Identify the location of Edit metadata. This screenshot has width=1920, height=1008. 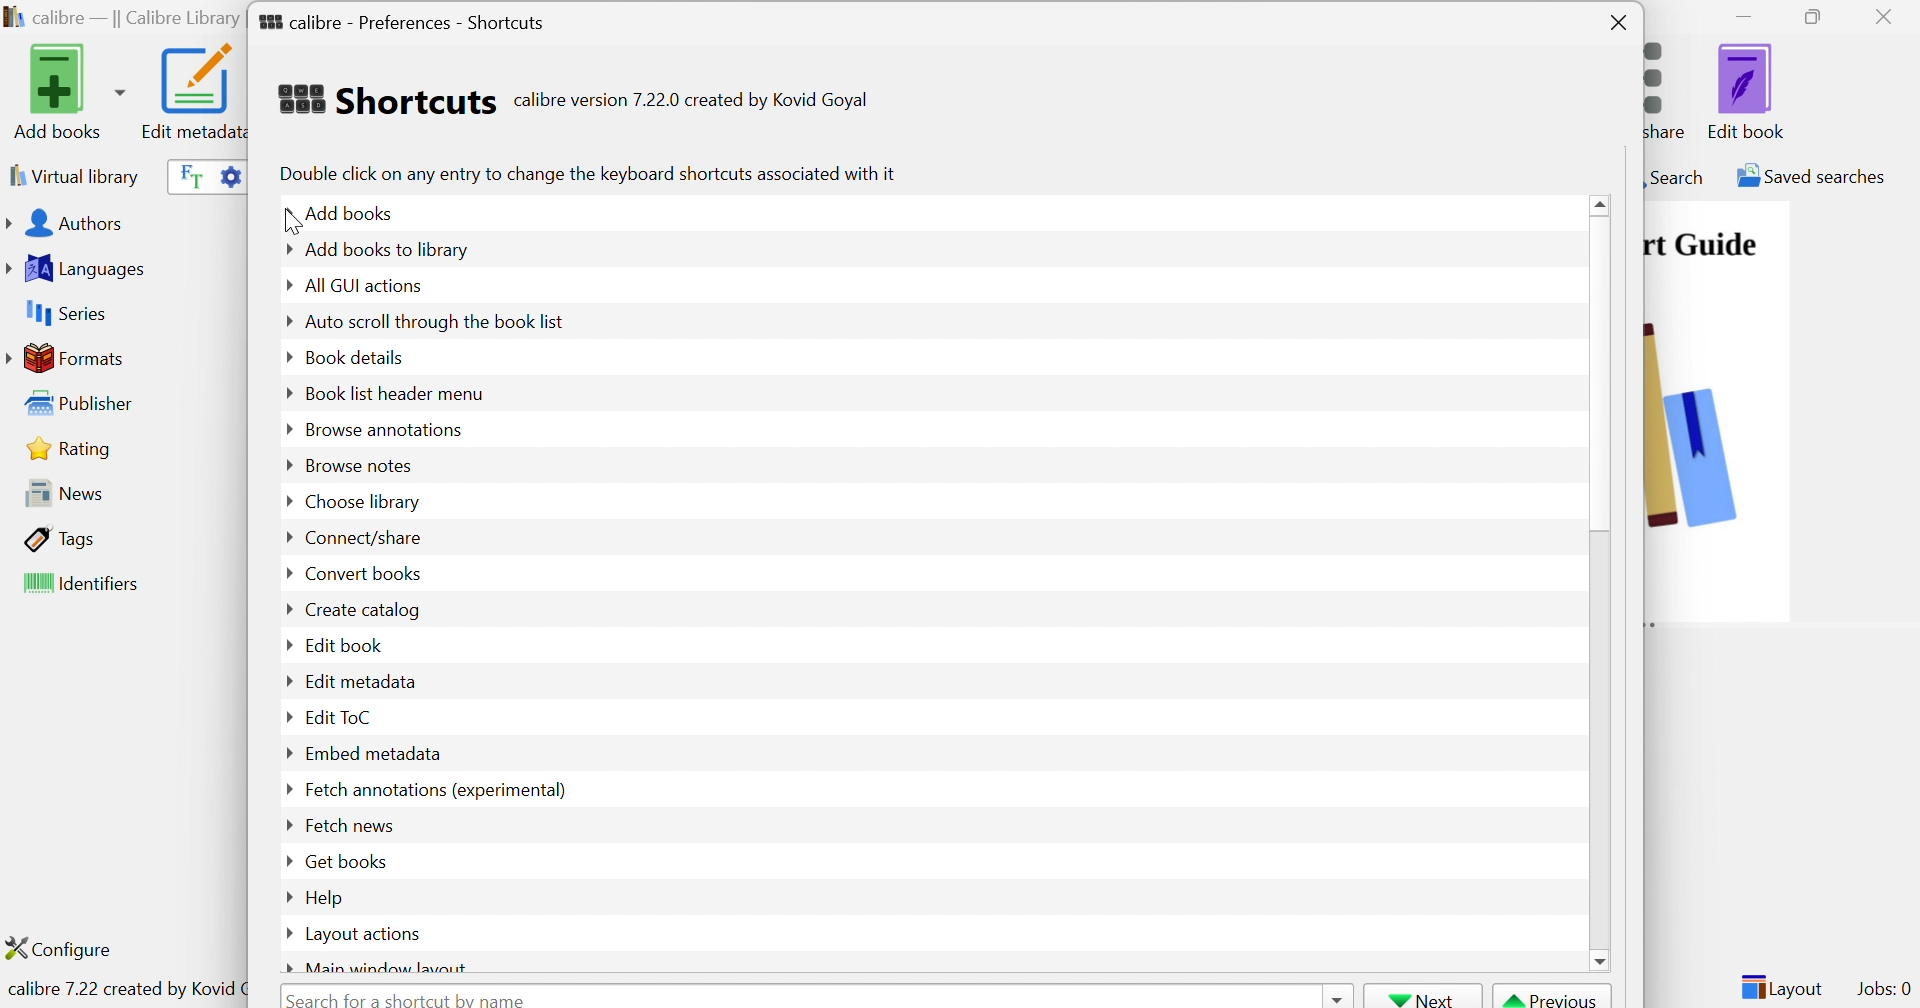
(361, 680).